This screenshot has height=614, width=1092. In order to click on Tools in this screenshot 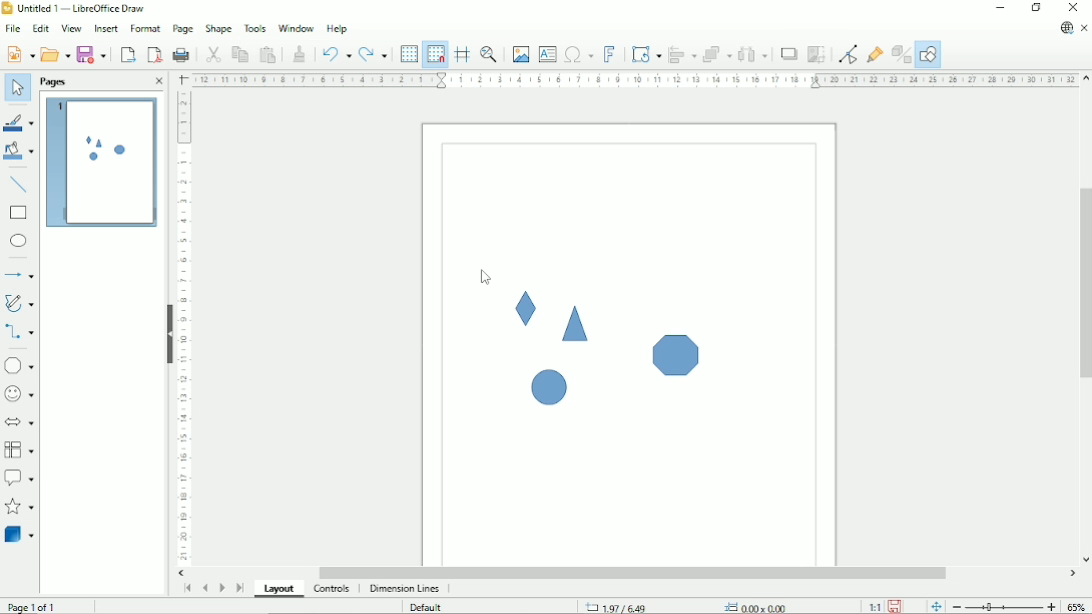, I will do `click(255, 27)`.